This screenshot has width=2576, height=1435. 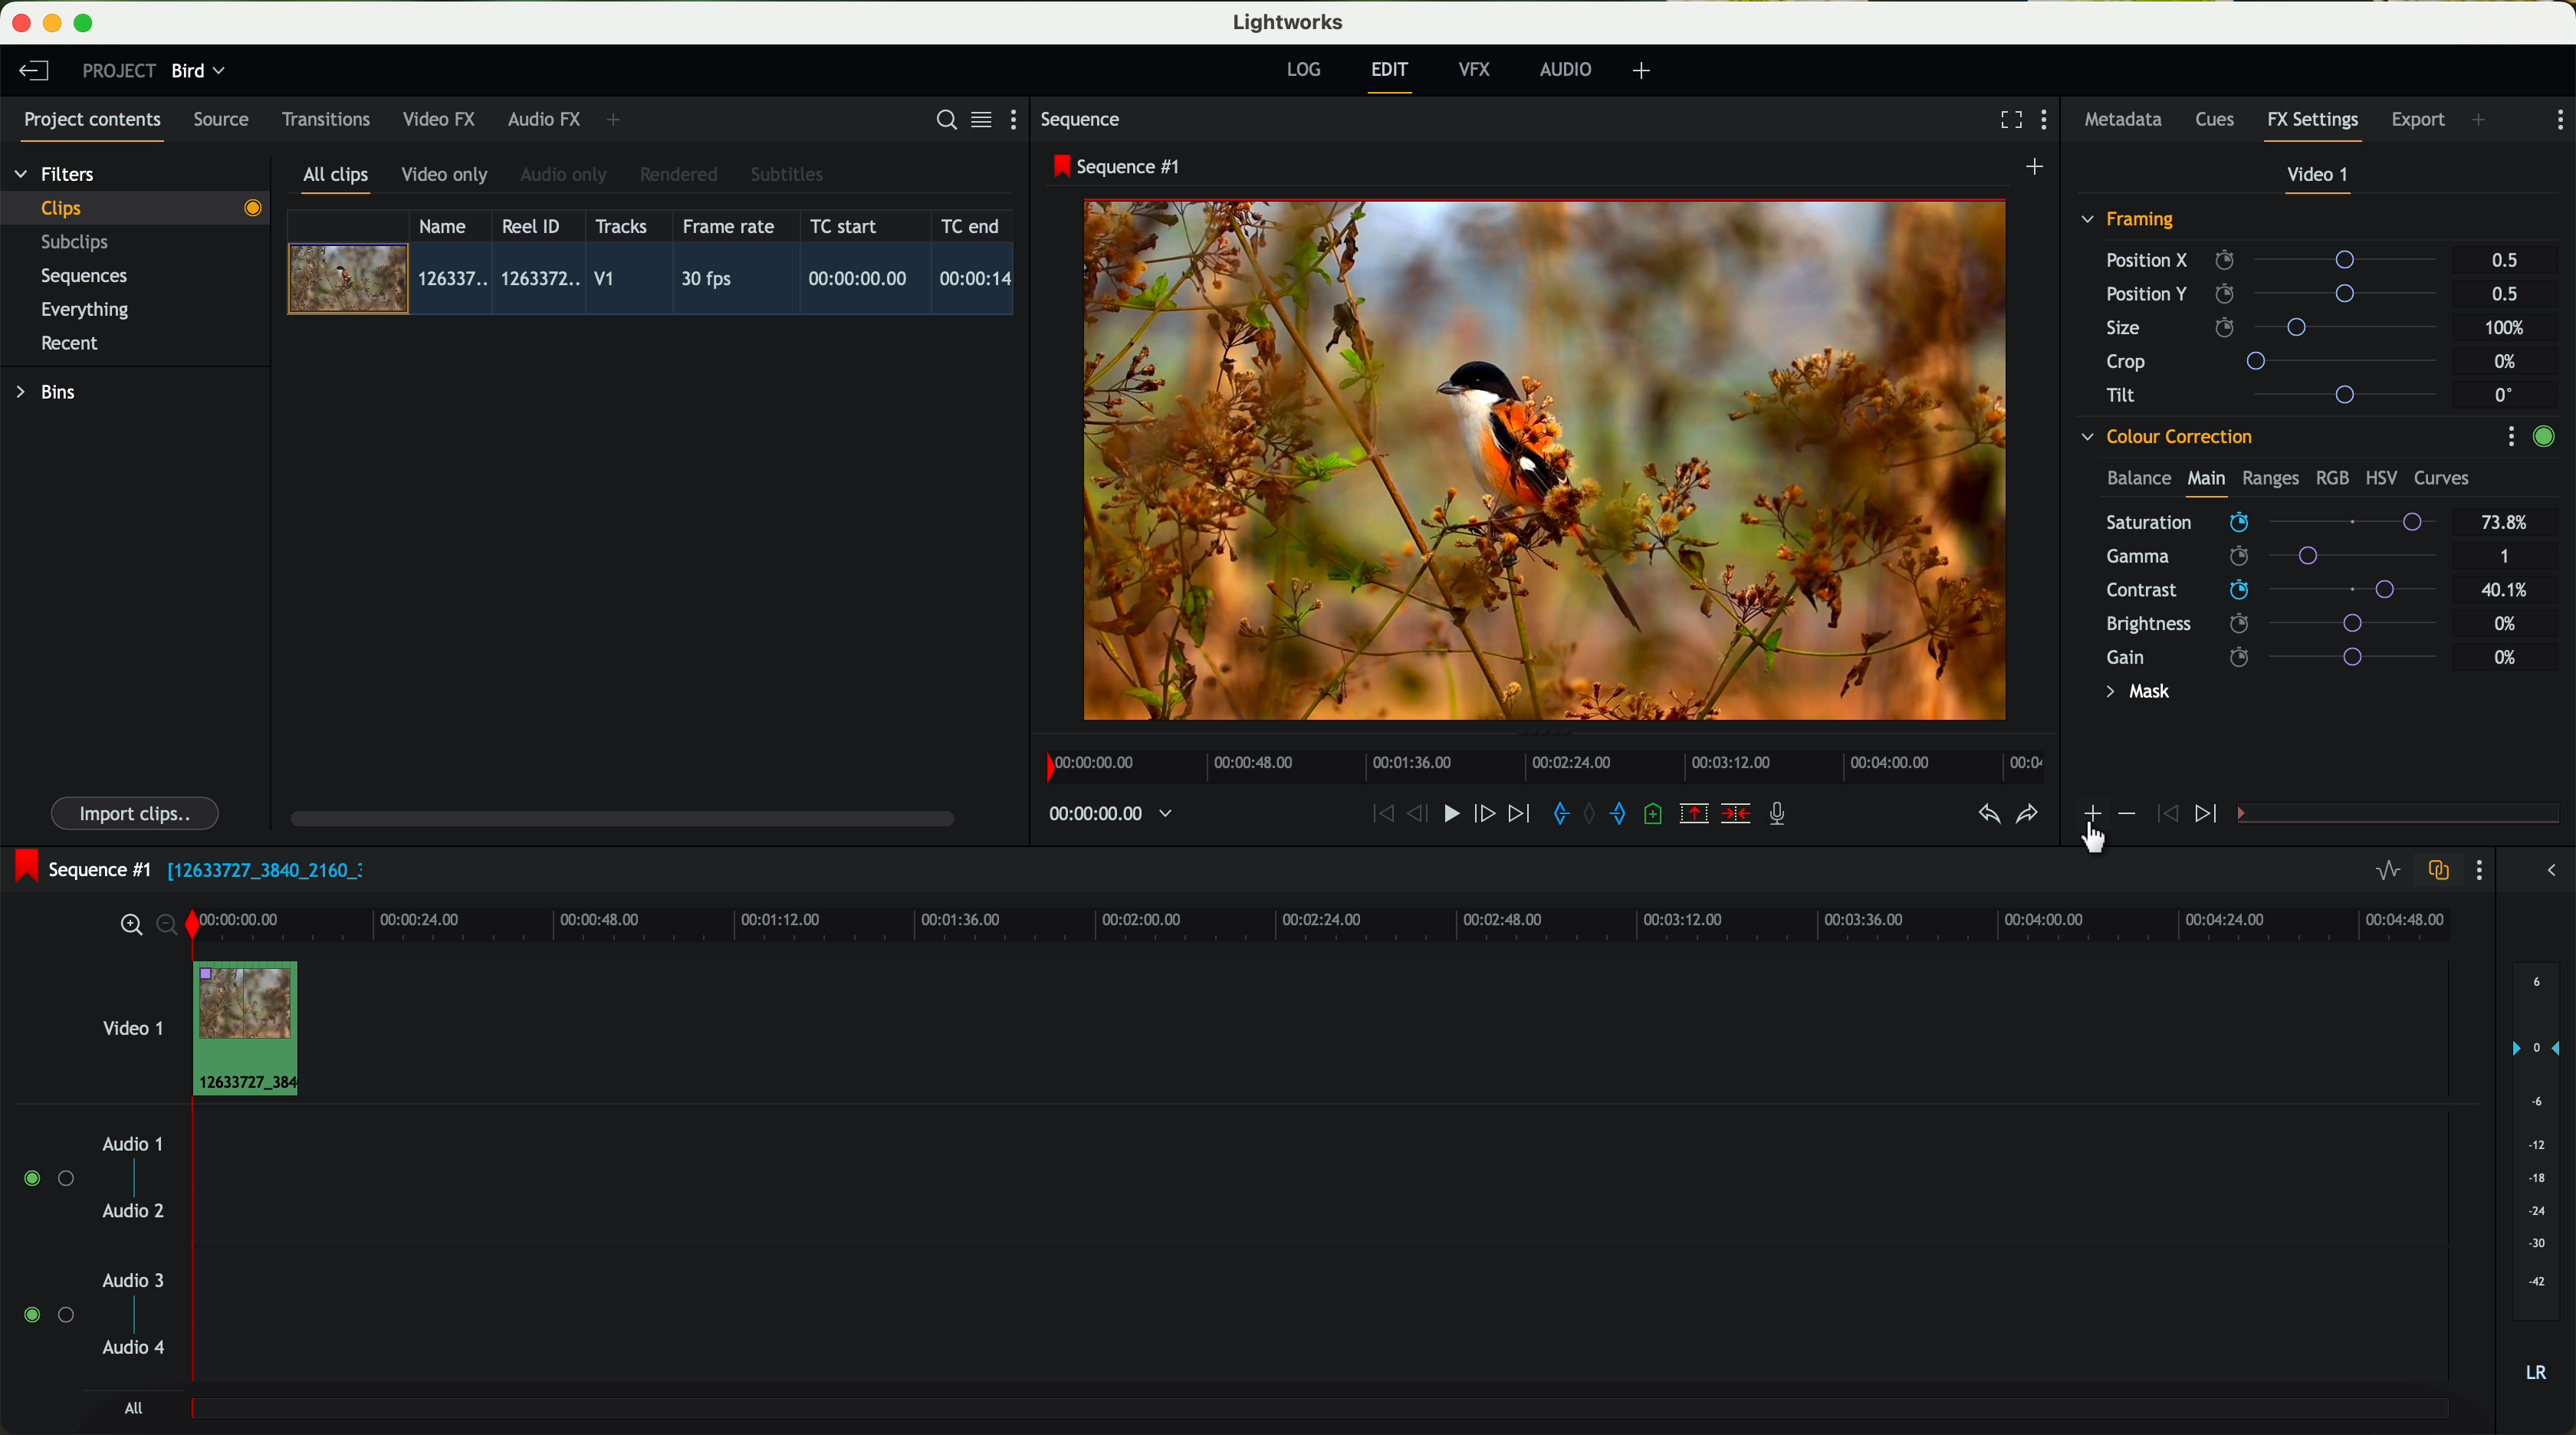 I want to click on add a cue at the current position, so click(x=1656, y=815).